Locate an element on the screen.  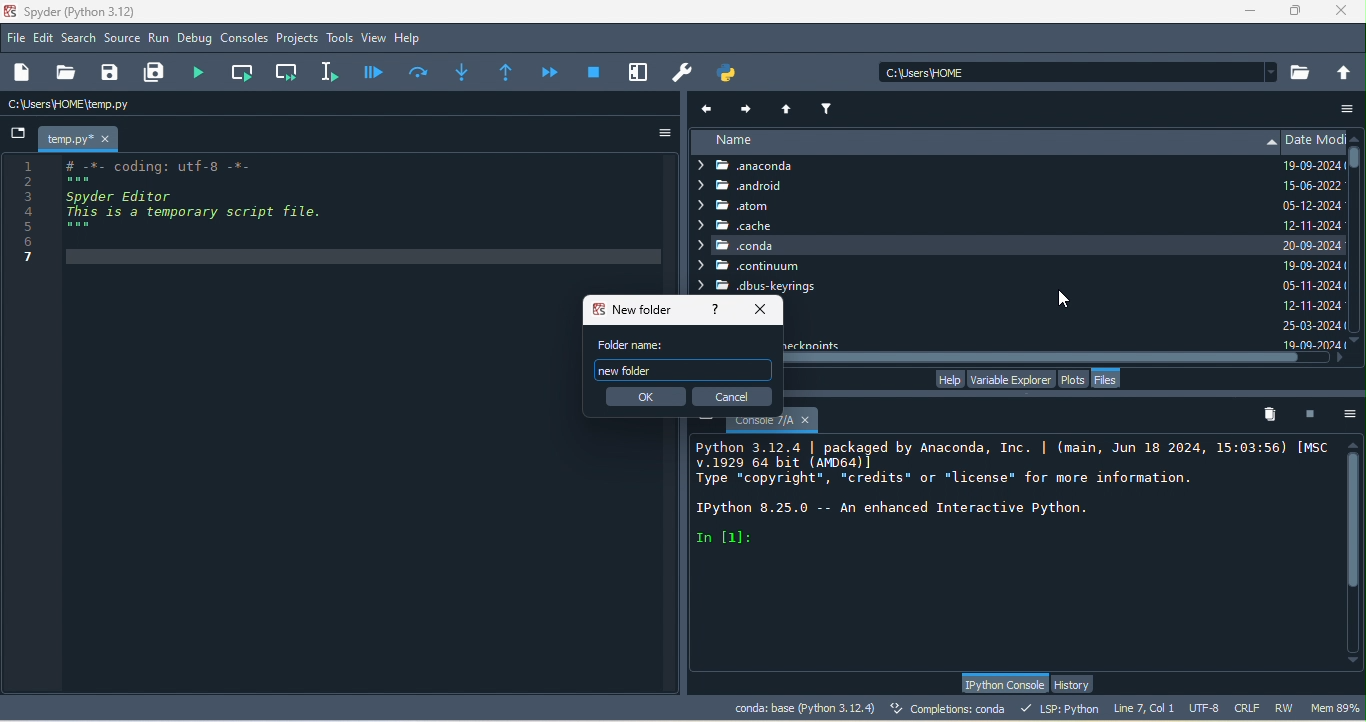
help is located at coordinates (712, 311).